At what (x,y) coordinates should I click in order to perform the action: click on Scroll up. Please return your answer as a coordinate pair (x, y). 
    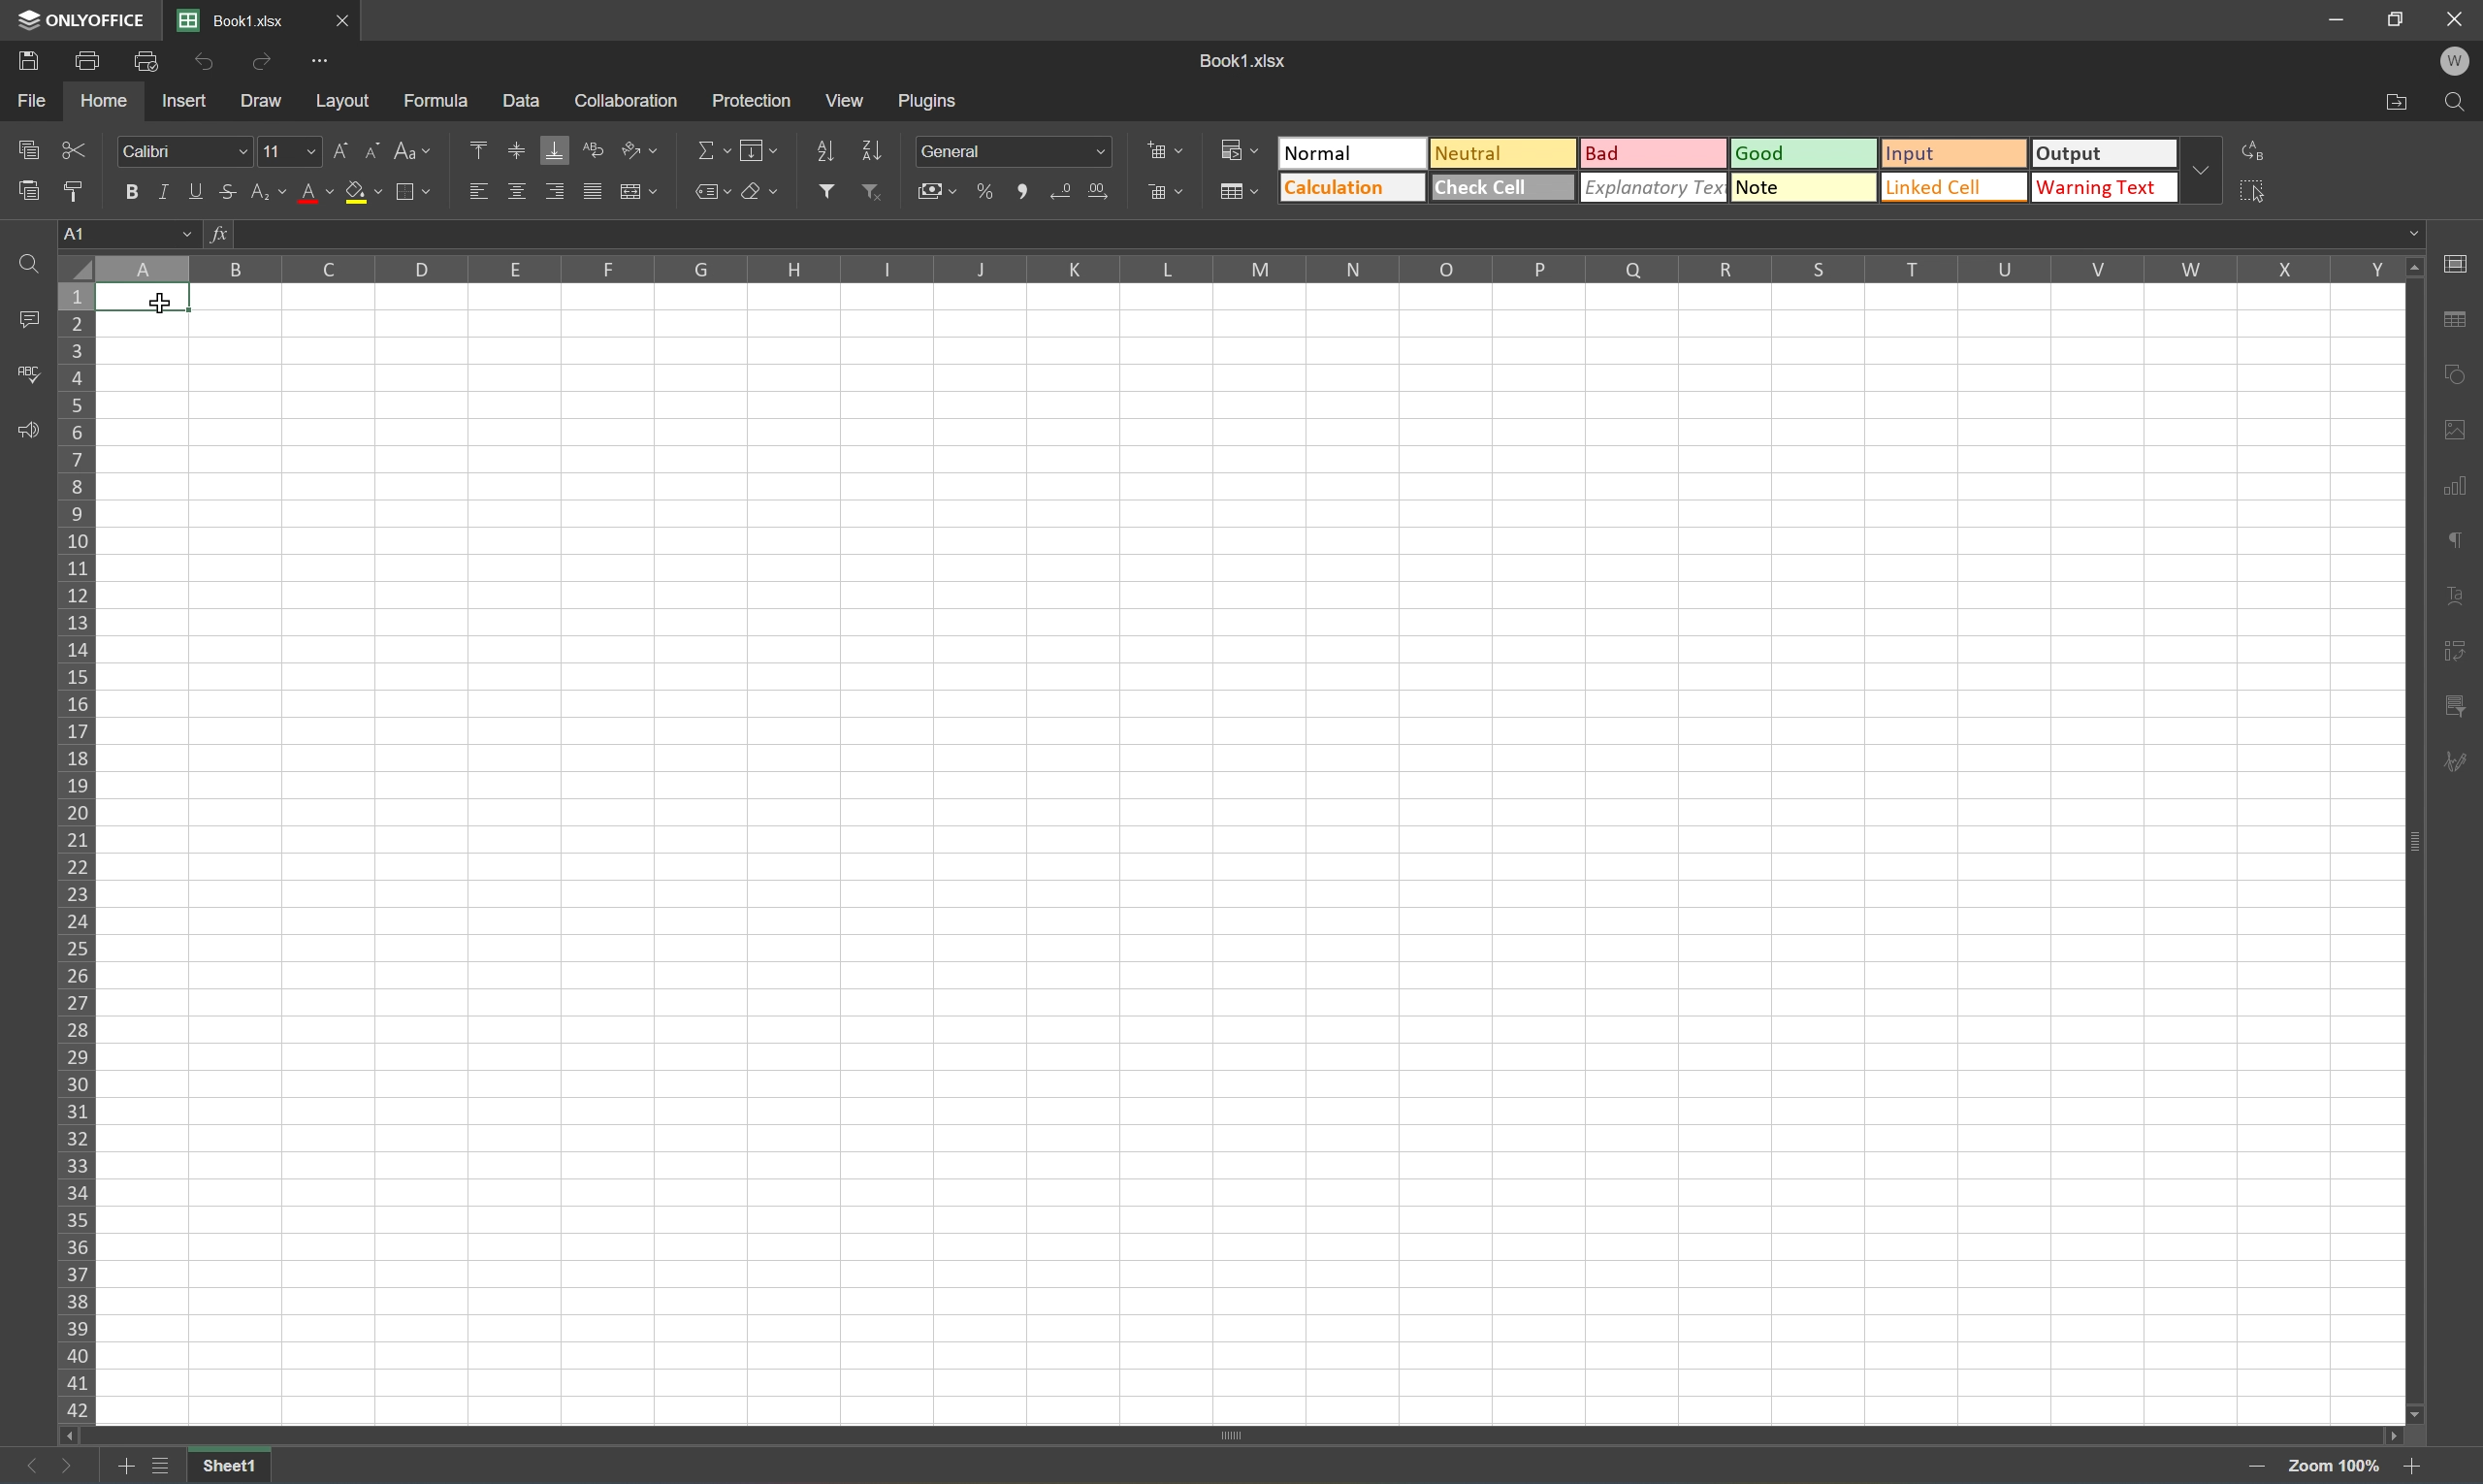
    Looking at the image, I should click on (2415, 269).